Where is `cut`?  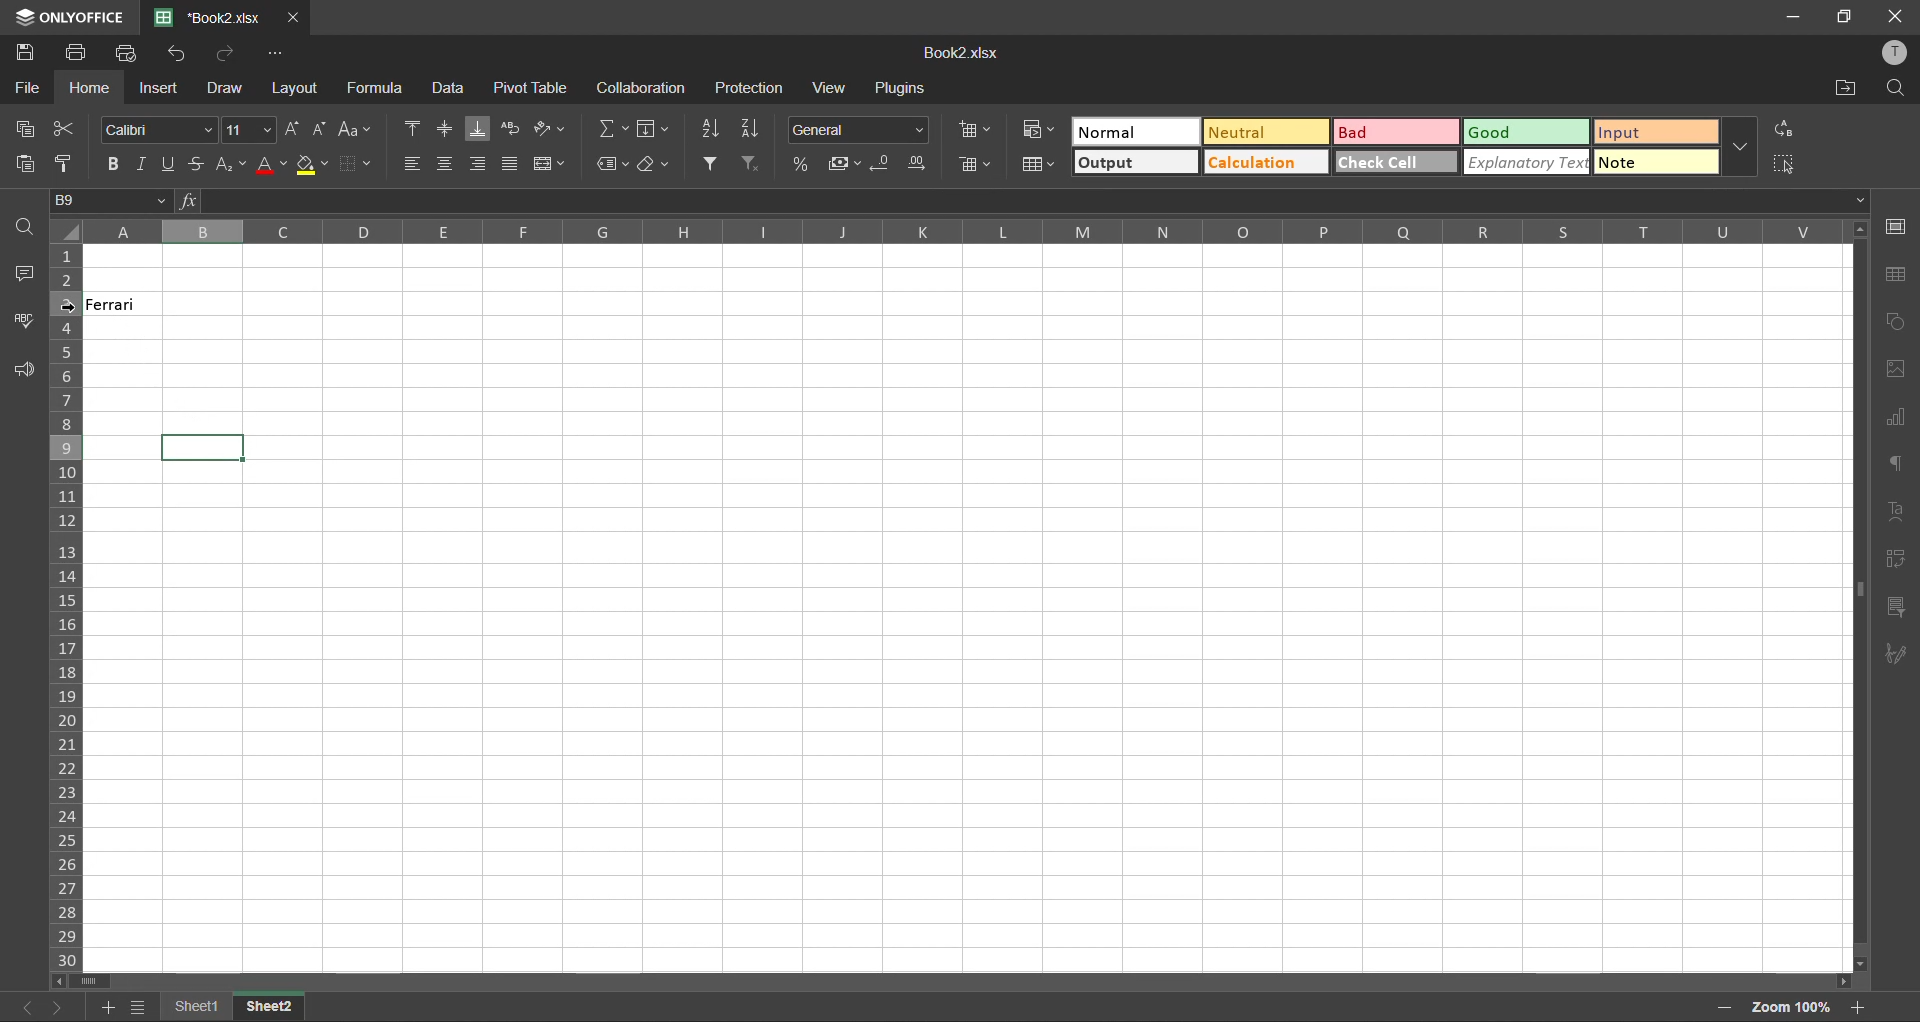 cut is located at coordinates (68, 126).